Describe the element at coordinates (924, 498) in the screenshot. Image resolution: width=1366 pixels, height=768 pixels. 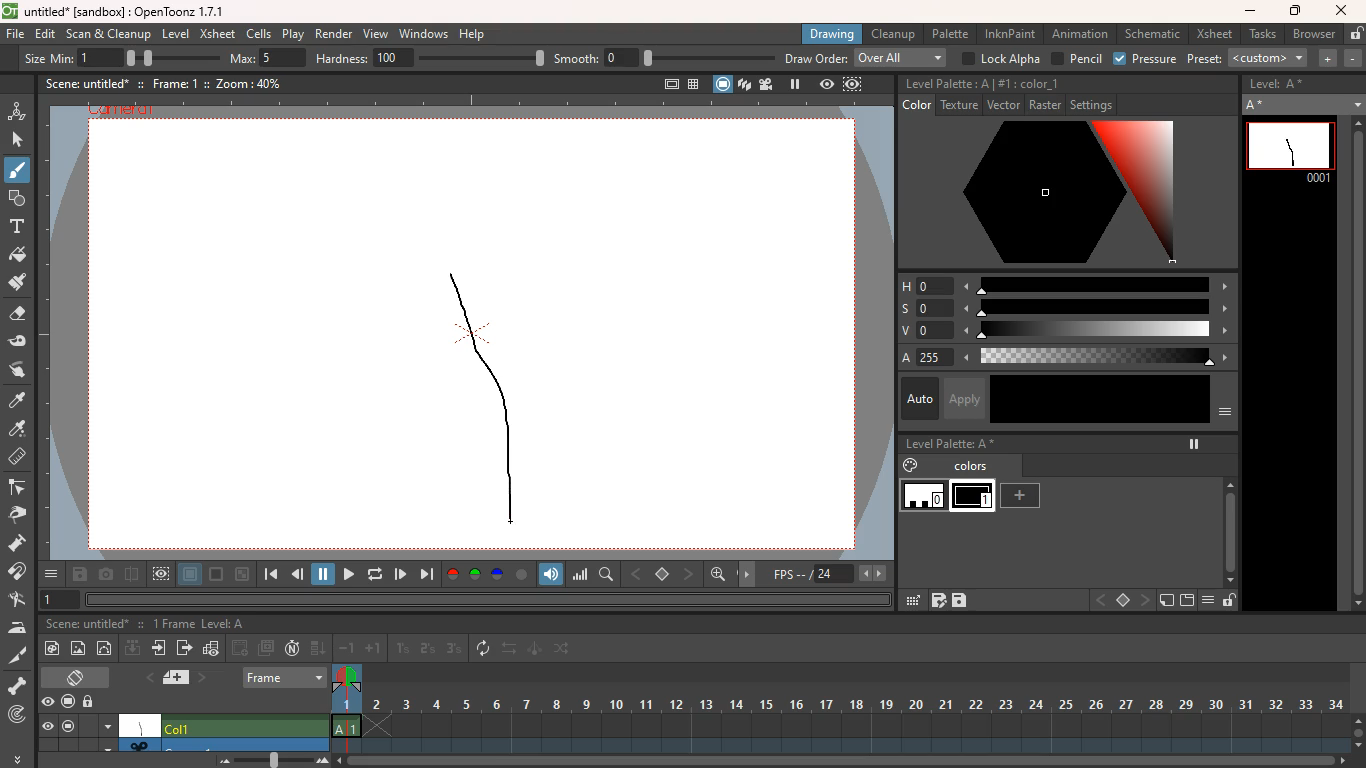
I see `level` at that location.